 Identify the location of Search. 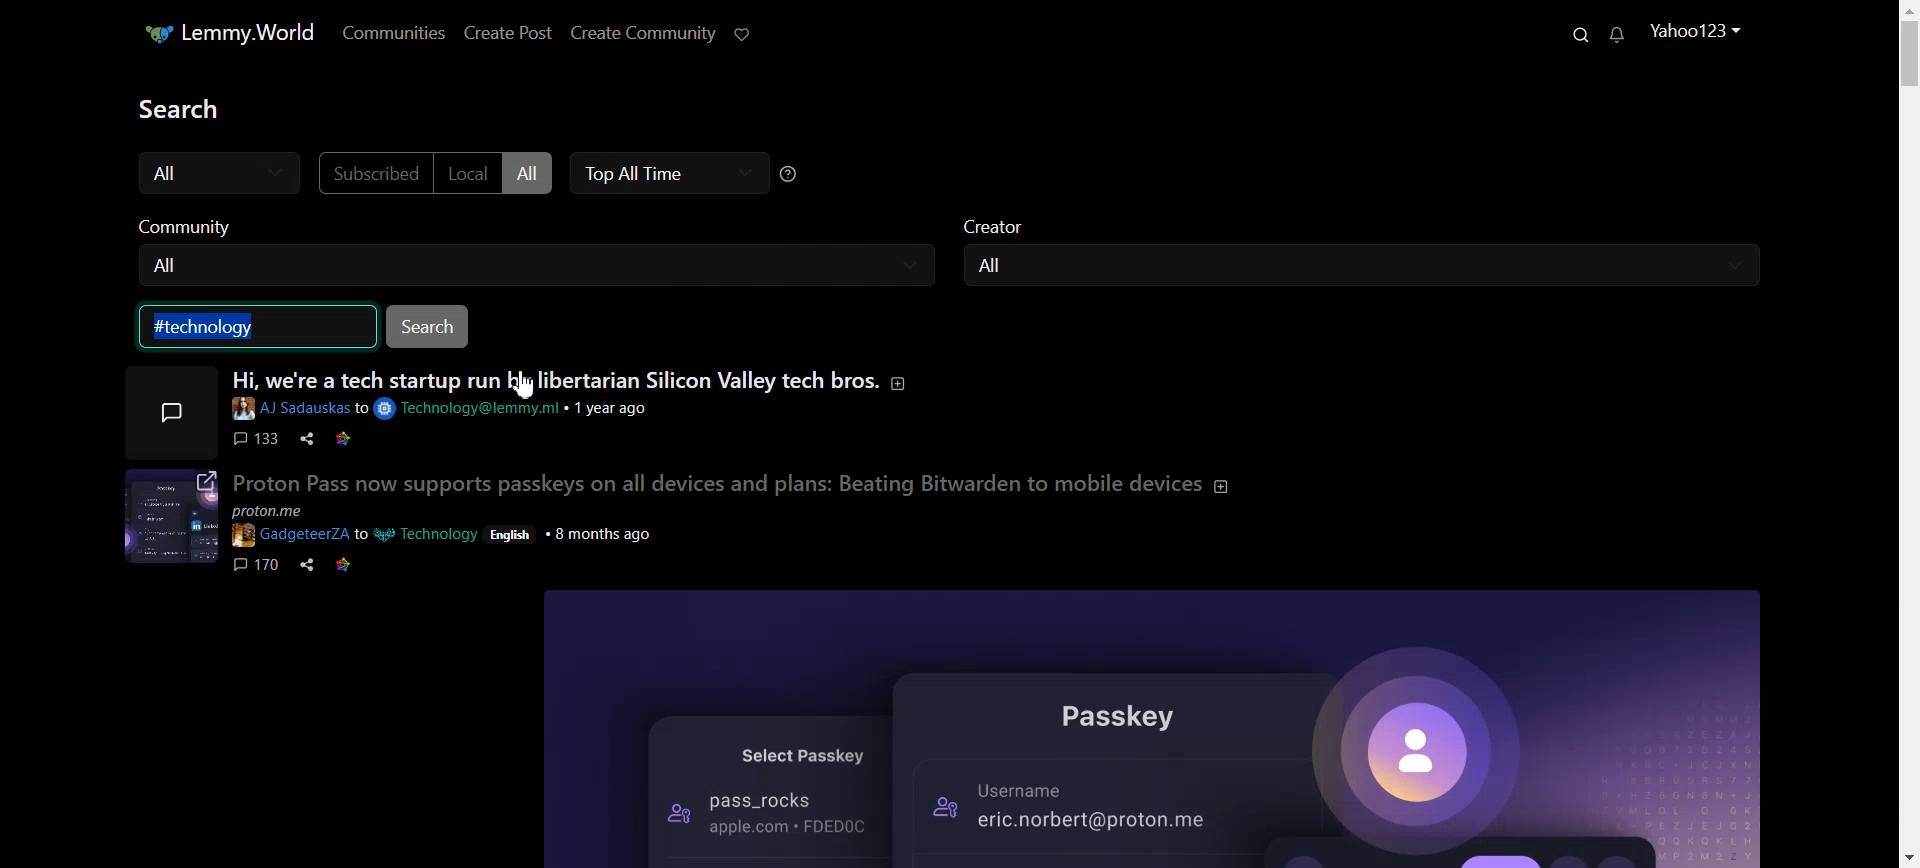
(1580, 33).